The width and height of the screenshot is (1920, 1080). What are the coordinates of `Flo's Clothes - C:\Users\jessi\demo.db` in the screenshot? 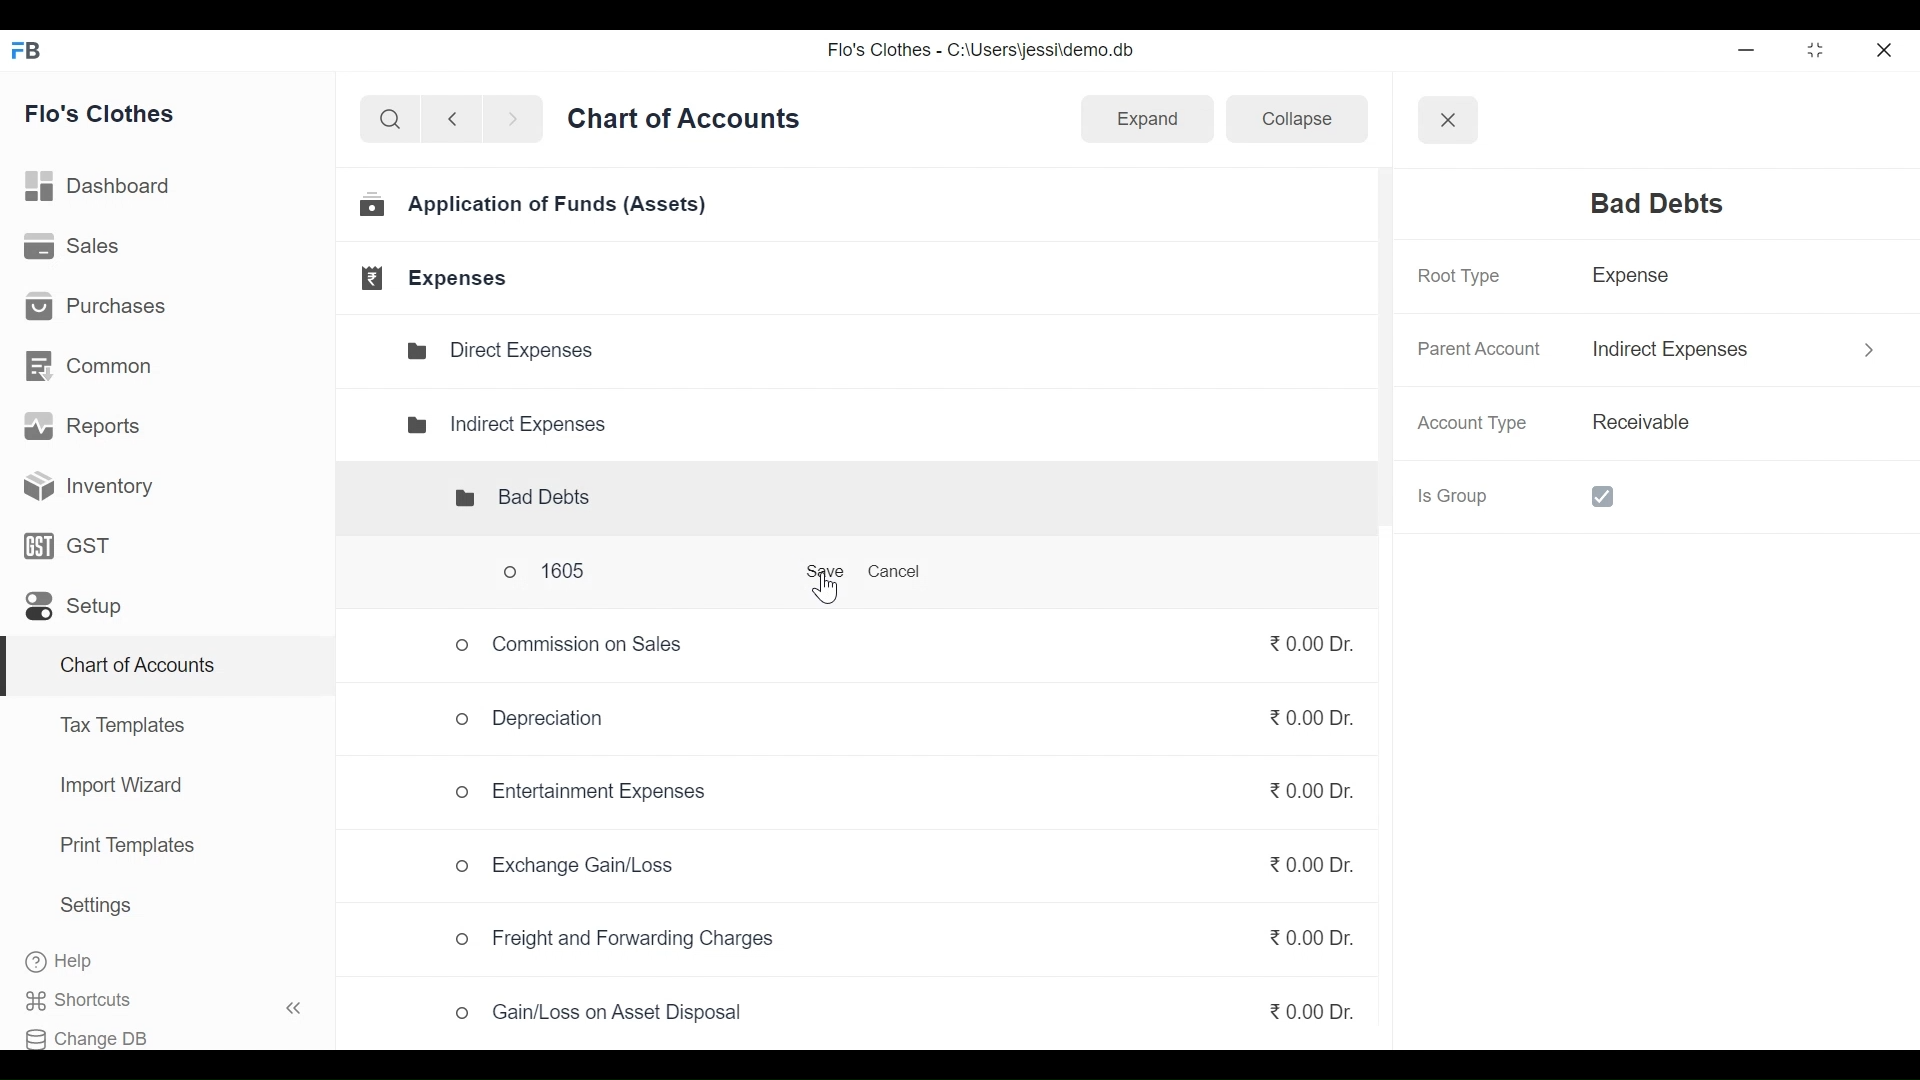 It's located at (984, 54).